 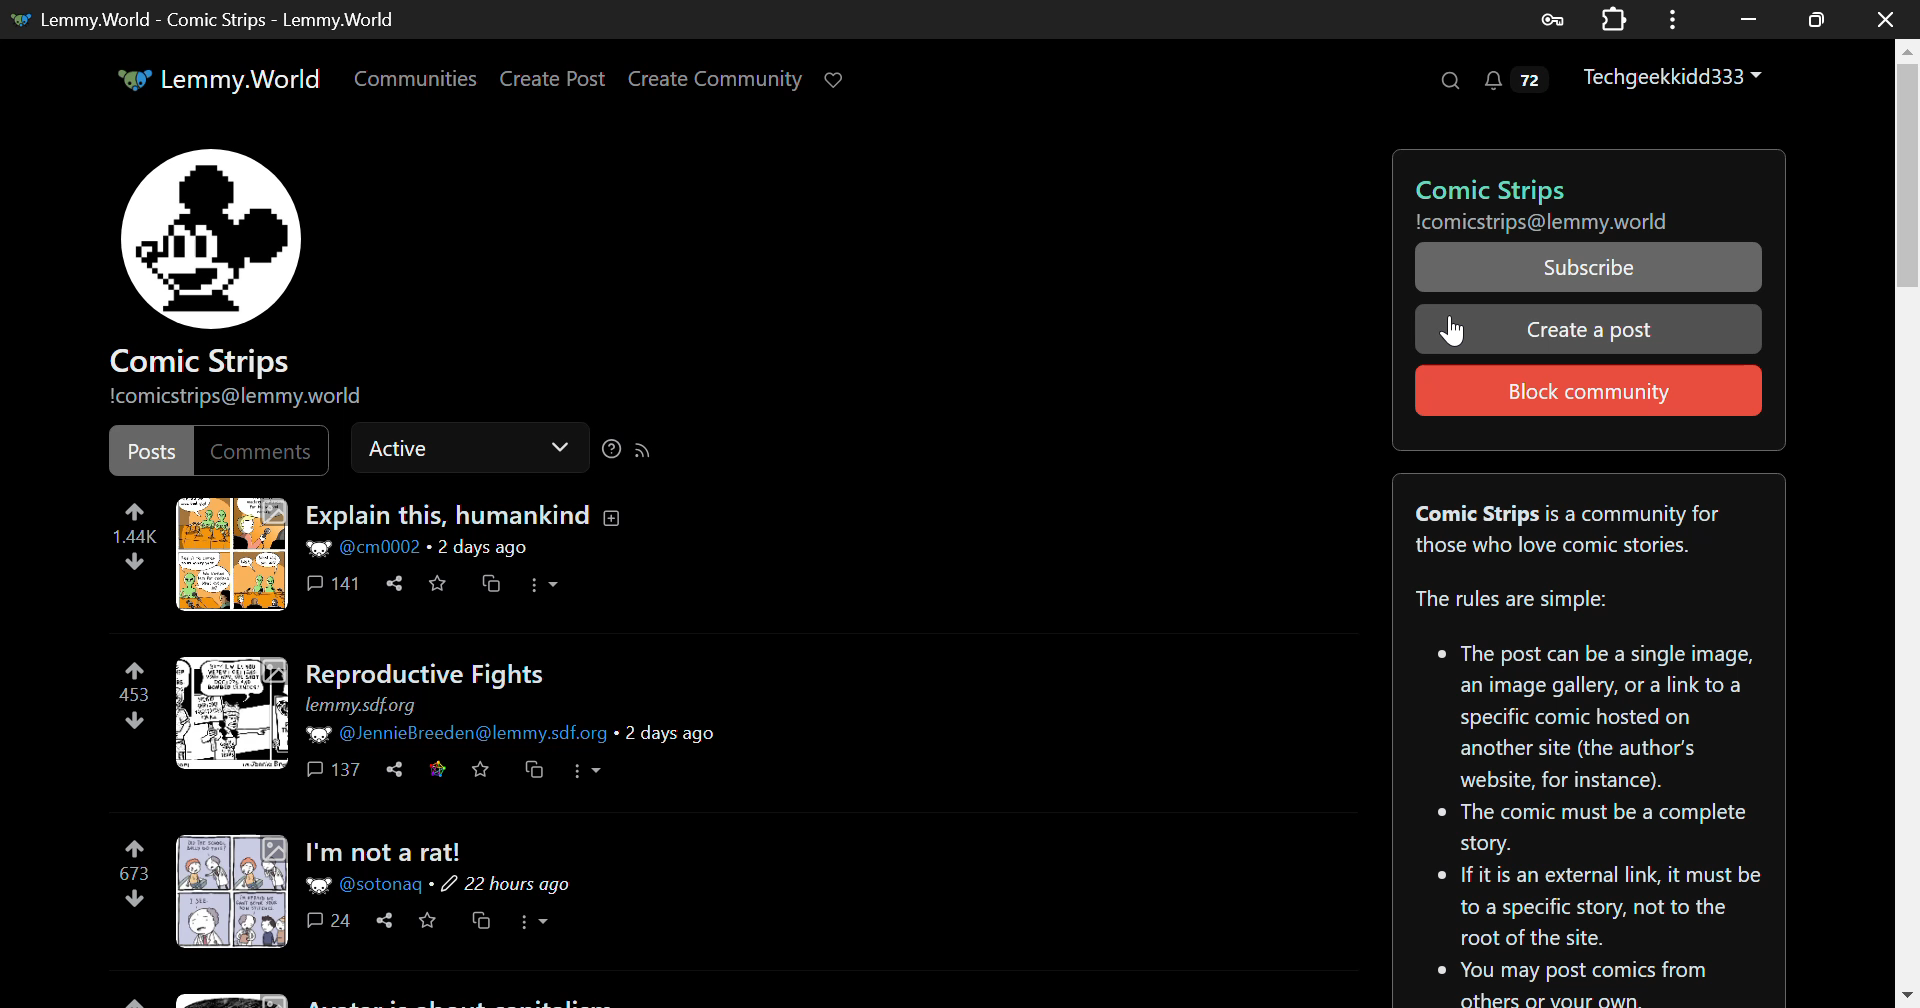 I want to click on Scroll Bar, so click(x=1908, y=519).